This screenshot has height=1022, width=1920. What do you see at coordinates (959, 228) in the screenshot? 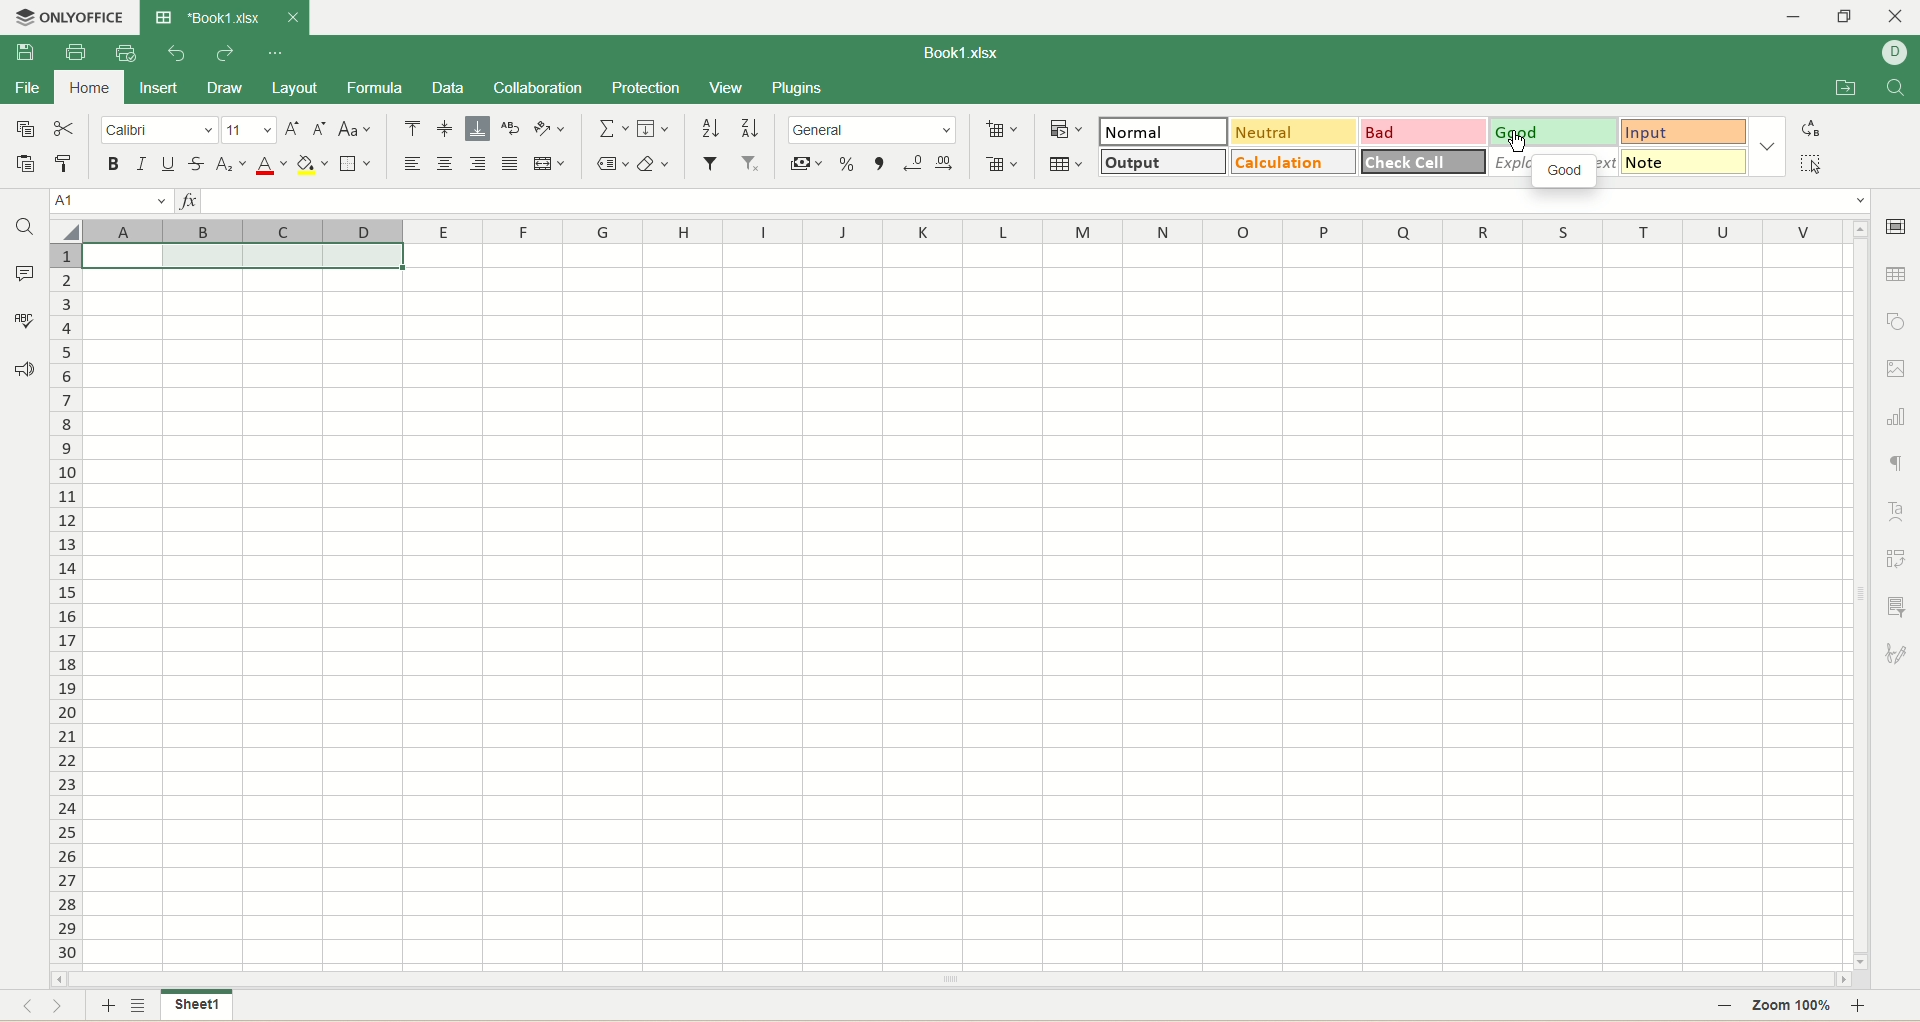
I see `column name` at bounding box center [959, 228].